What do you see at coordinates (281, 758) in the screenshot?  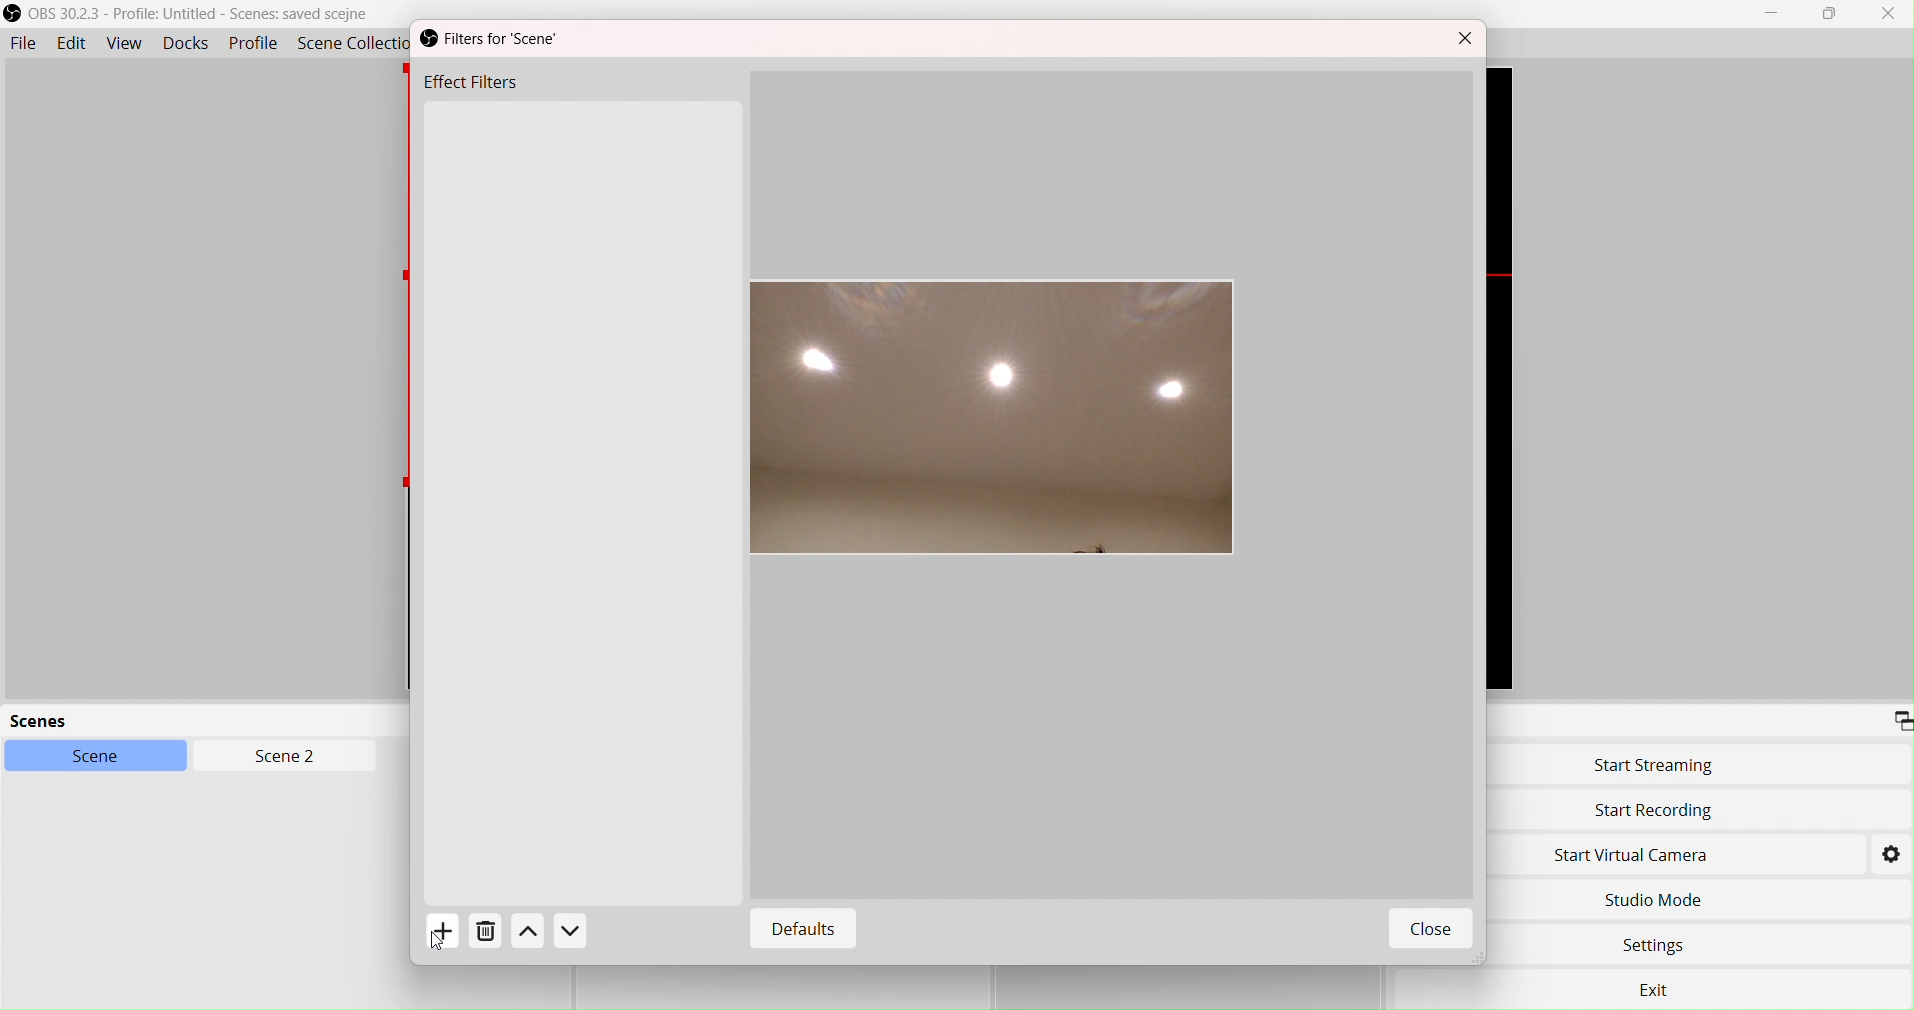 I see `Scen2` at bounding box center [281, 758].